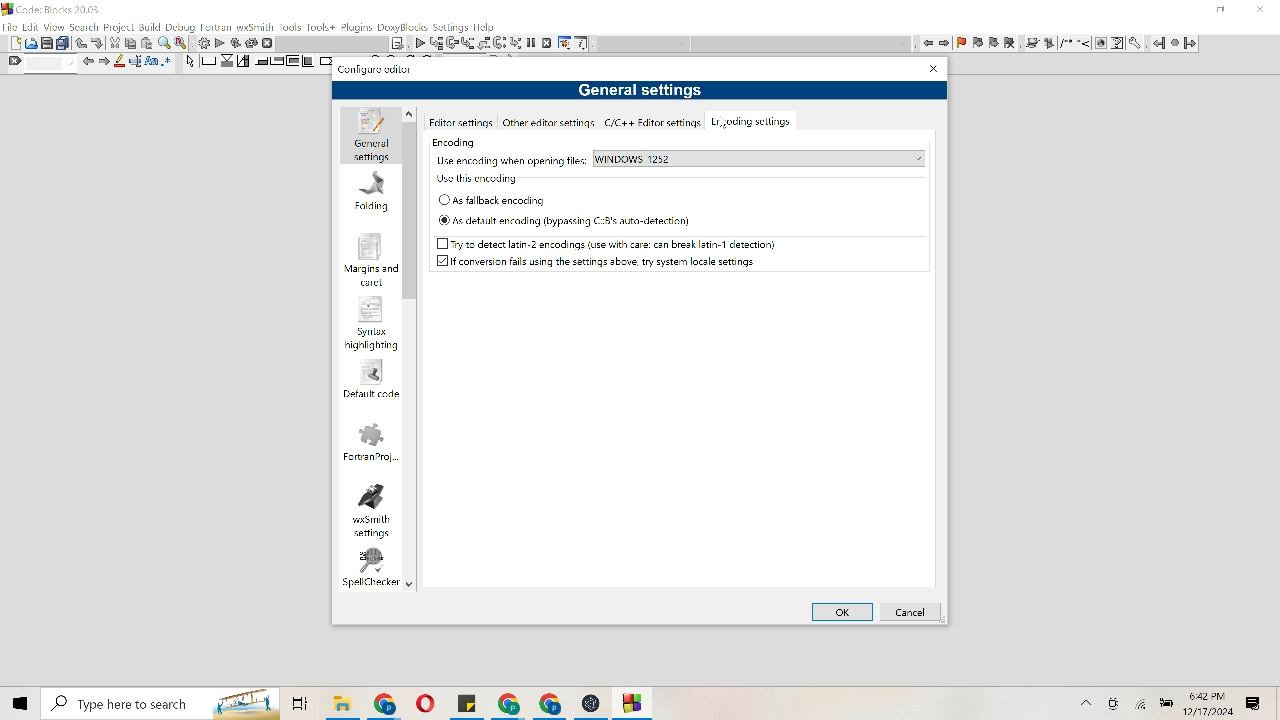 This screenshot has height=720, width=1280. What do you see at coordinates (421, 43) in the screenshot?
I see `Play` at bounding box center [421, 43].